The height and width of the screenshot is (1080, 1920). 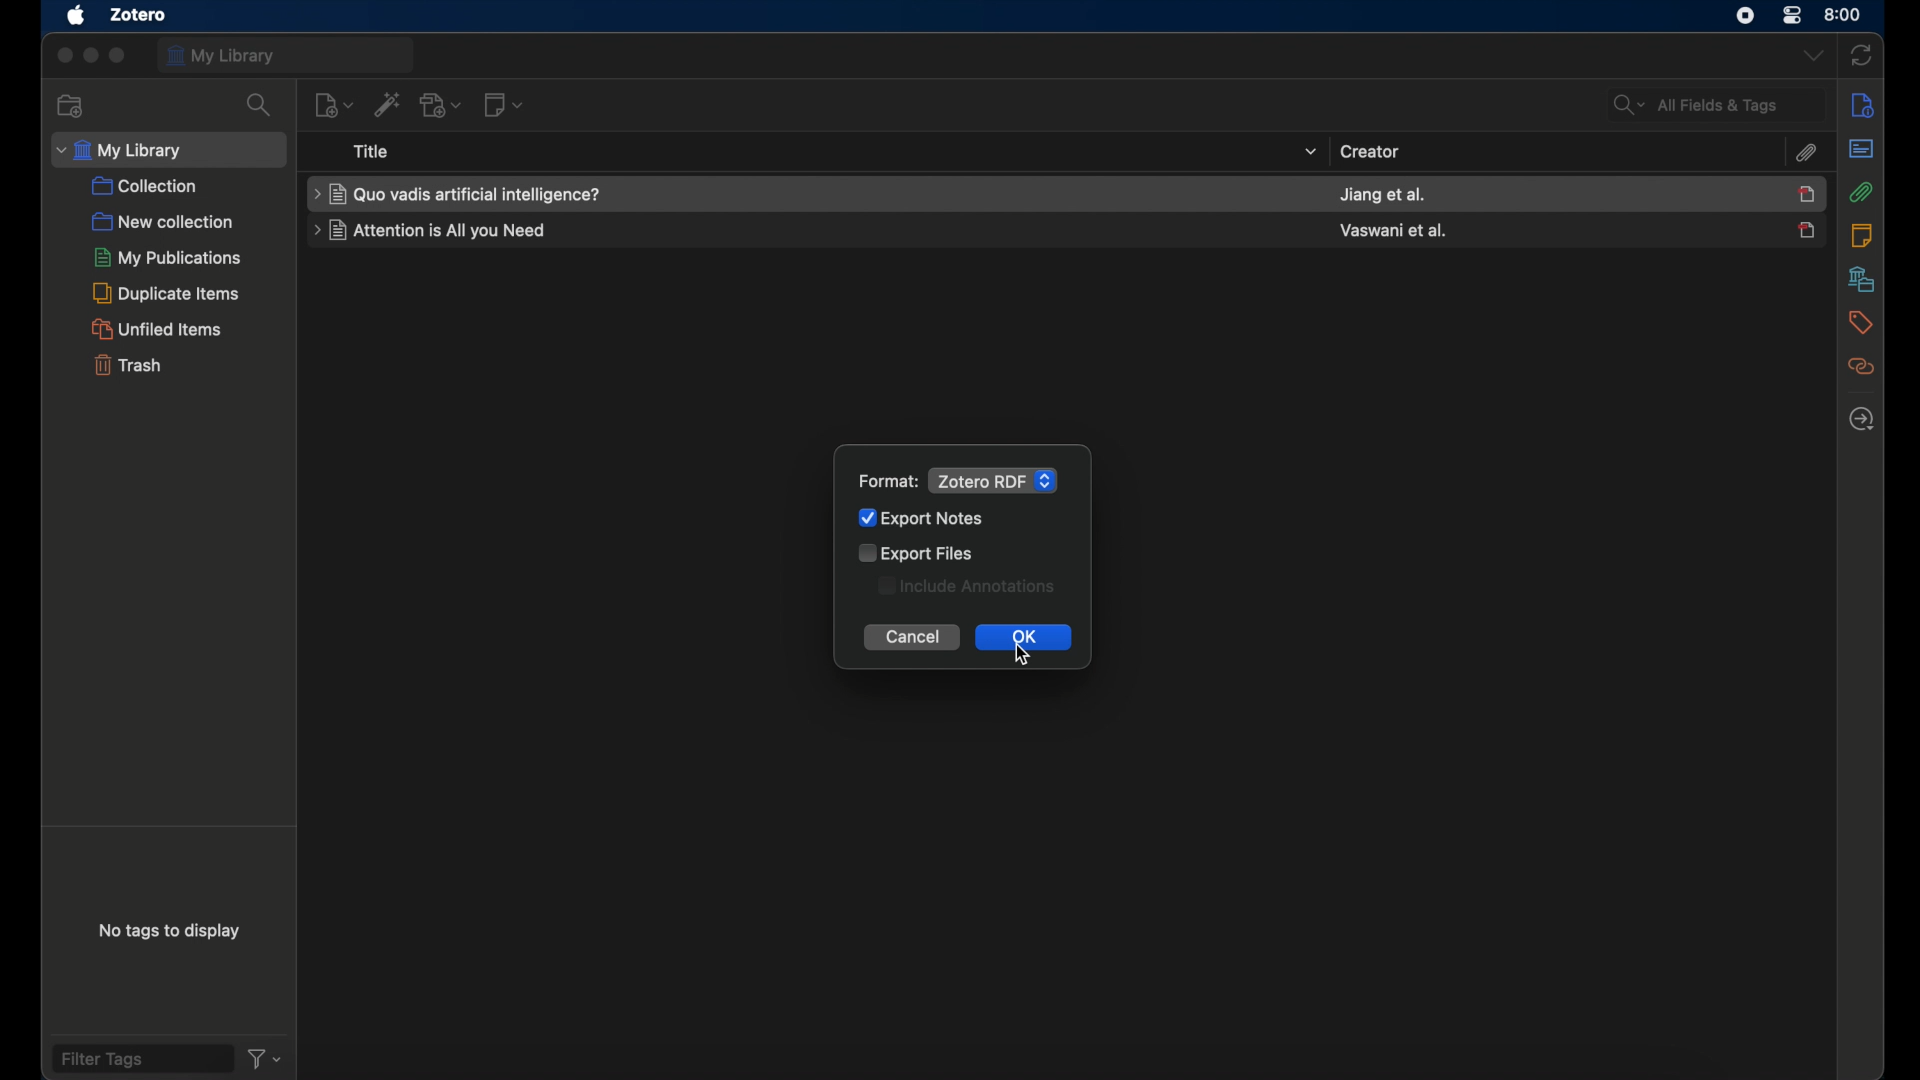 What do you see at coordinates (1861, 419) in the screenshot?
I see `locate` at bounding box center [1861, 419].